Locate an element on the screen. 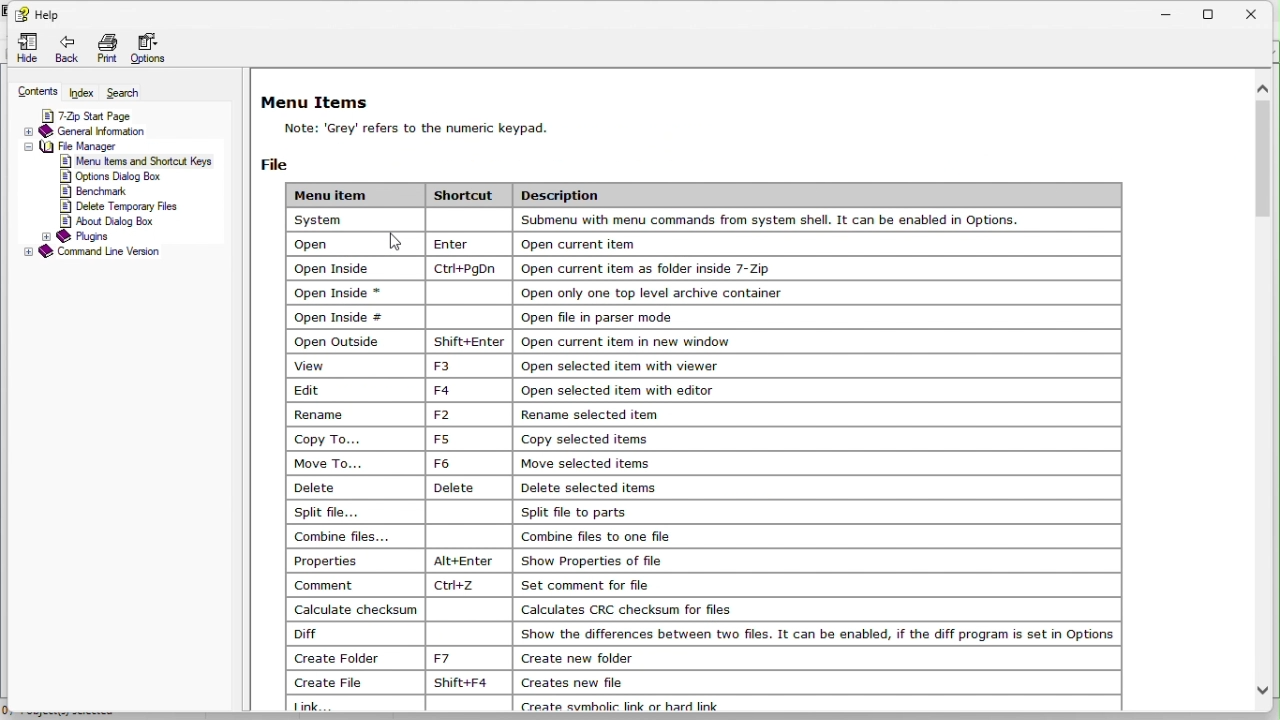 Image resolution: width=1280 pixels, height=720 pixels. | Create File | shift+F4 | Creates new file is located at coordinates (465, 682).